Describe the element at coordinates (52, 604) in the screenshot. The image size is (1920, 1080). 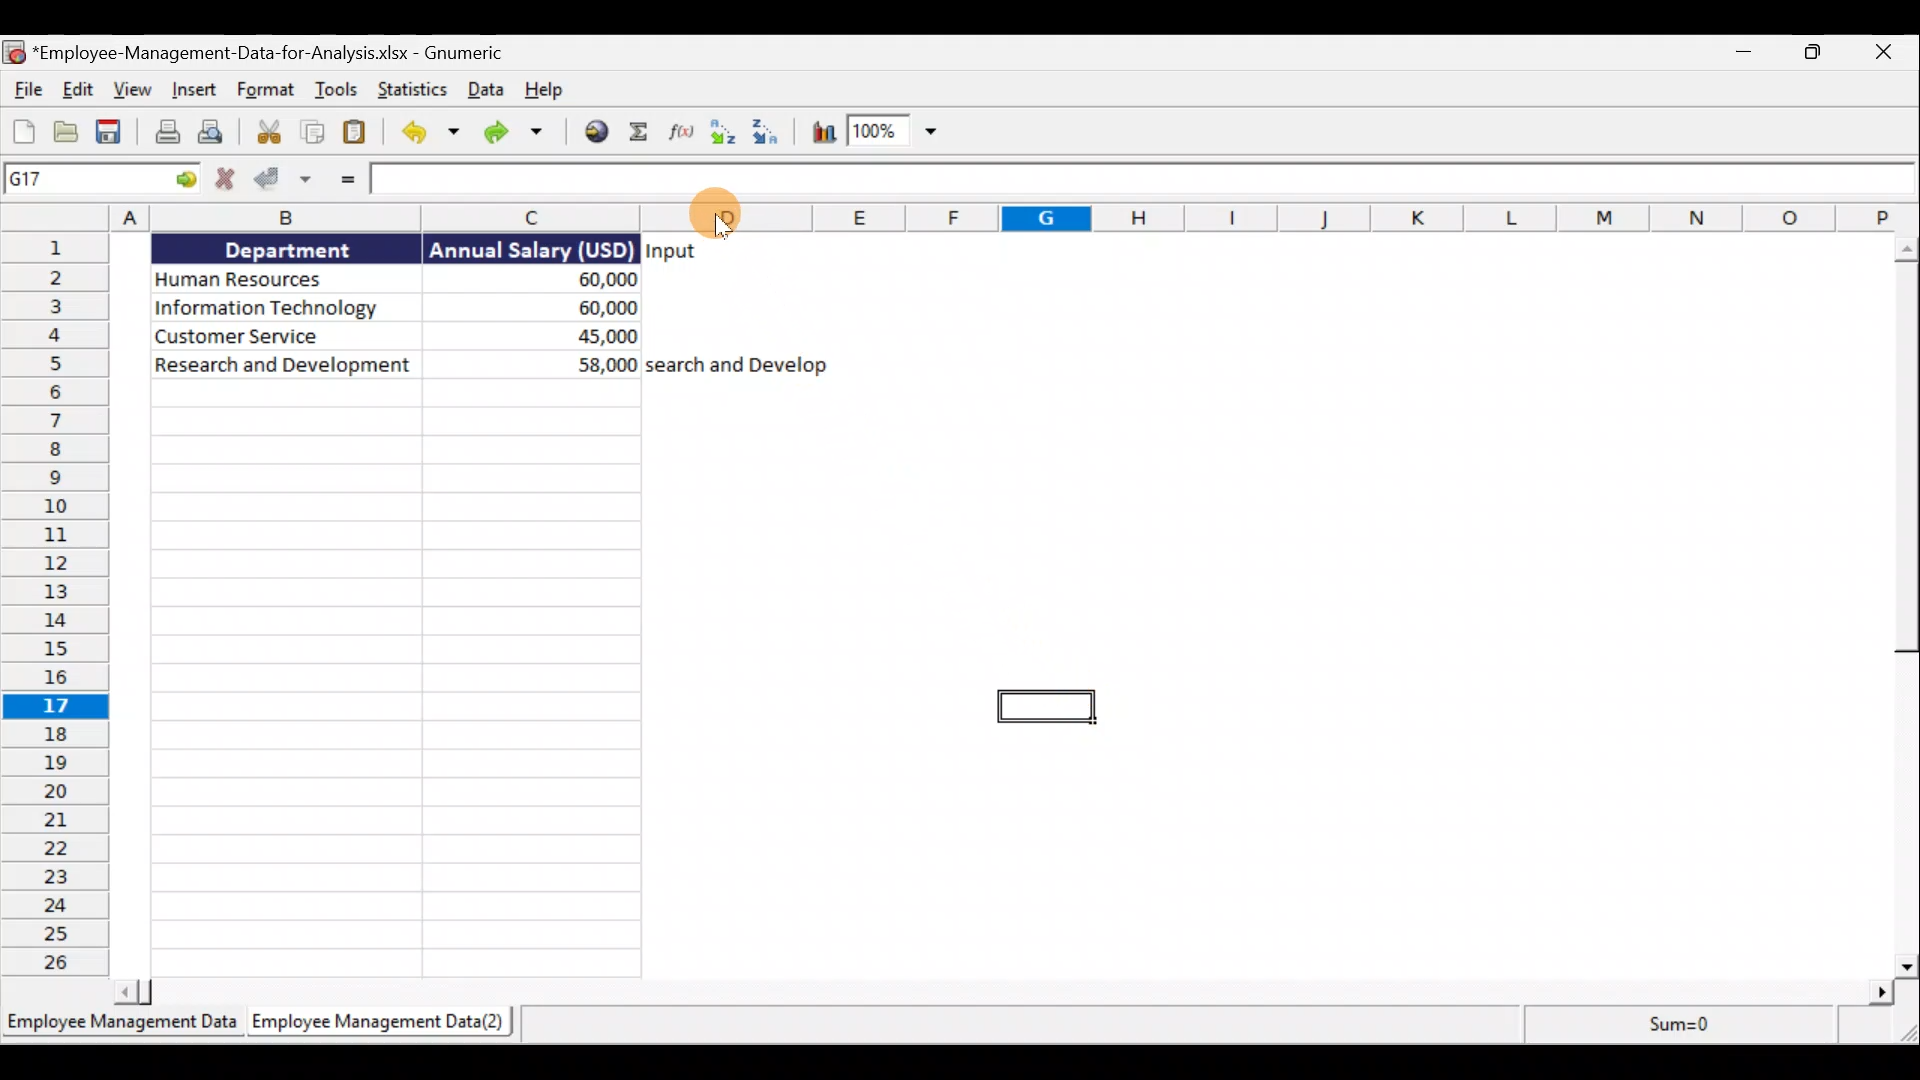
I see `rows` at that location.